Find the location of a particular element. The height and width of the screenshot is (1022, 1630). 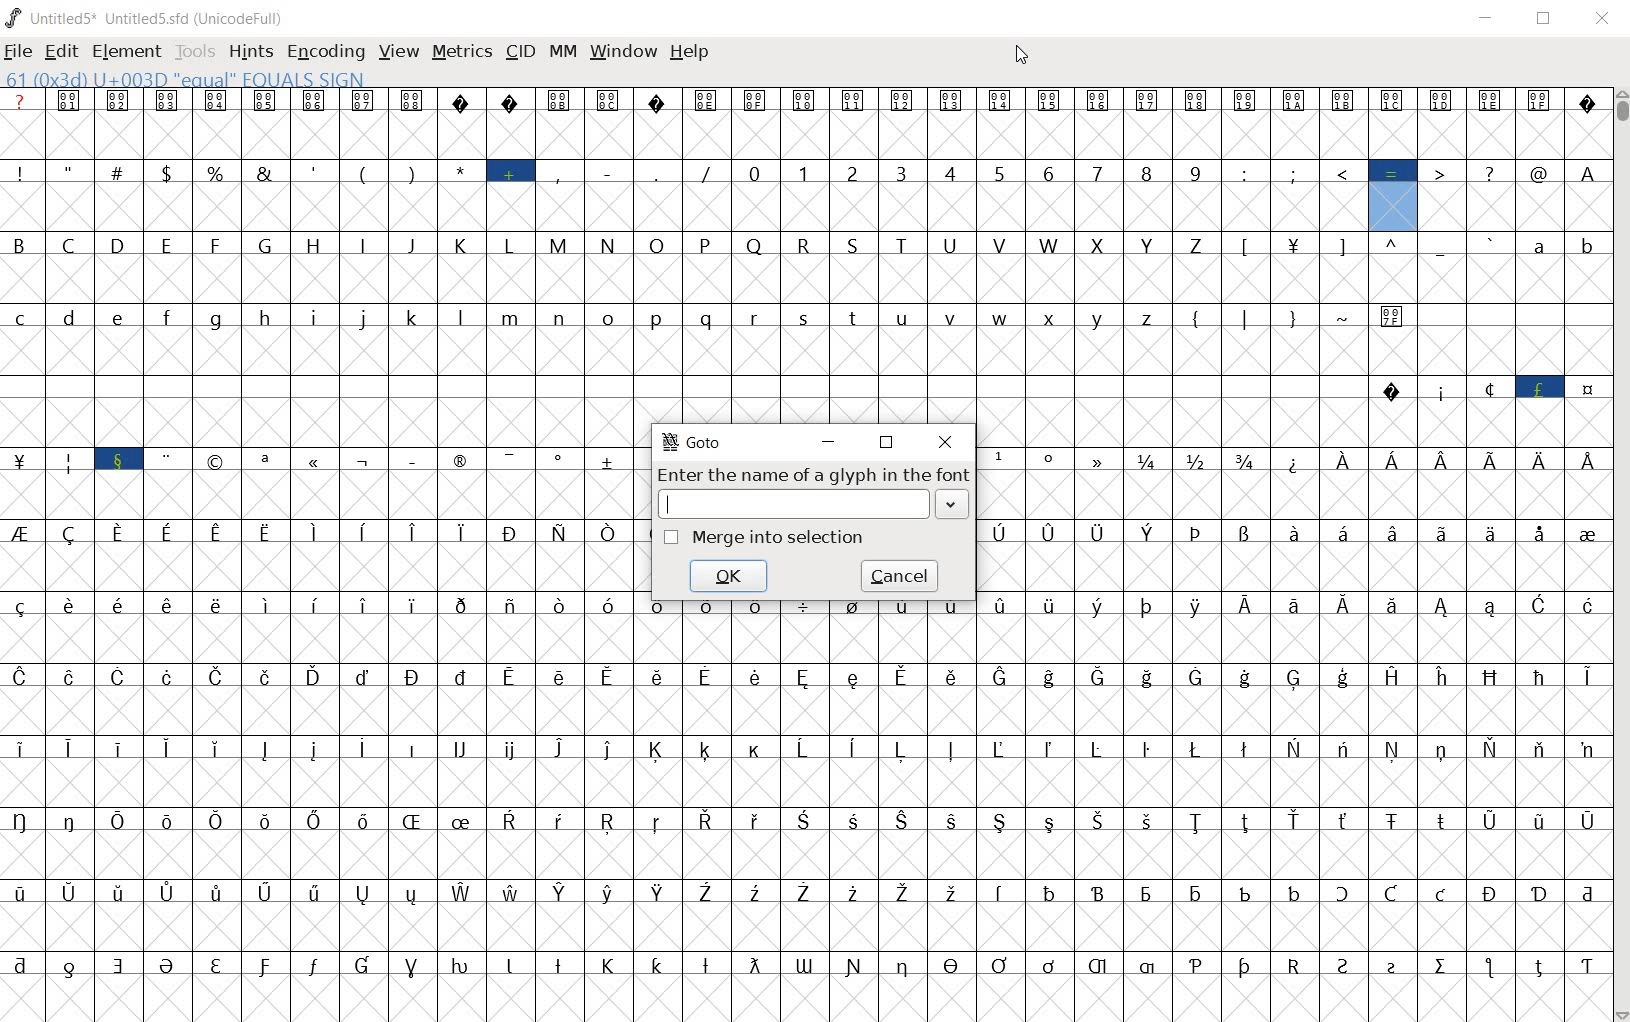

61 (0x3d) U+003D "equal" EQUALS SIGN is located at coordinates (187, 80).